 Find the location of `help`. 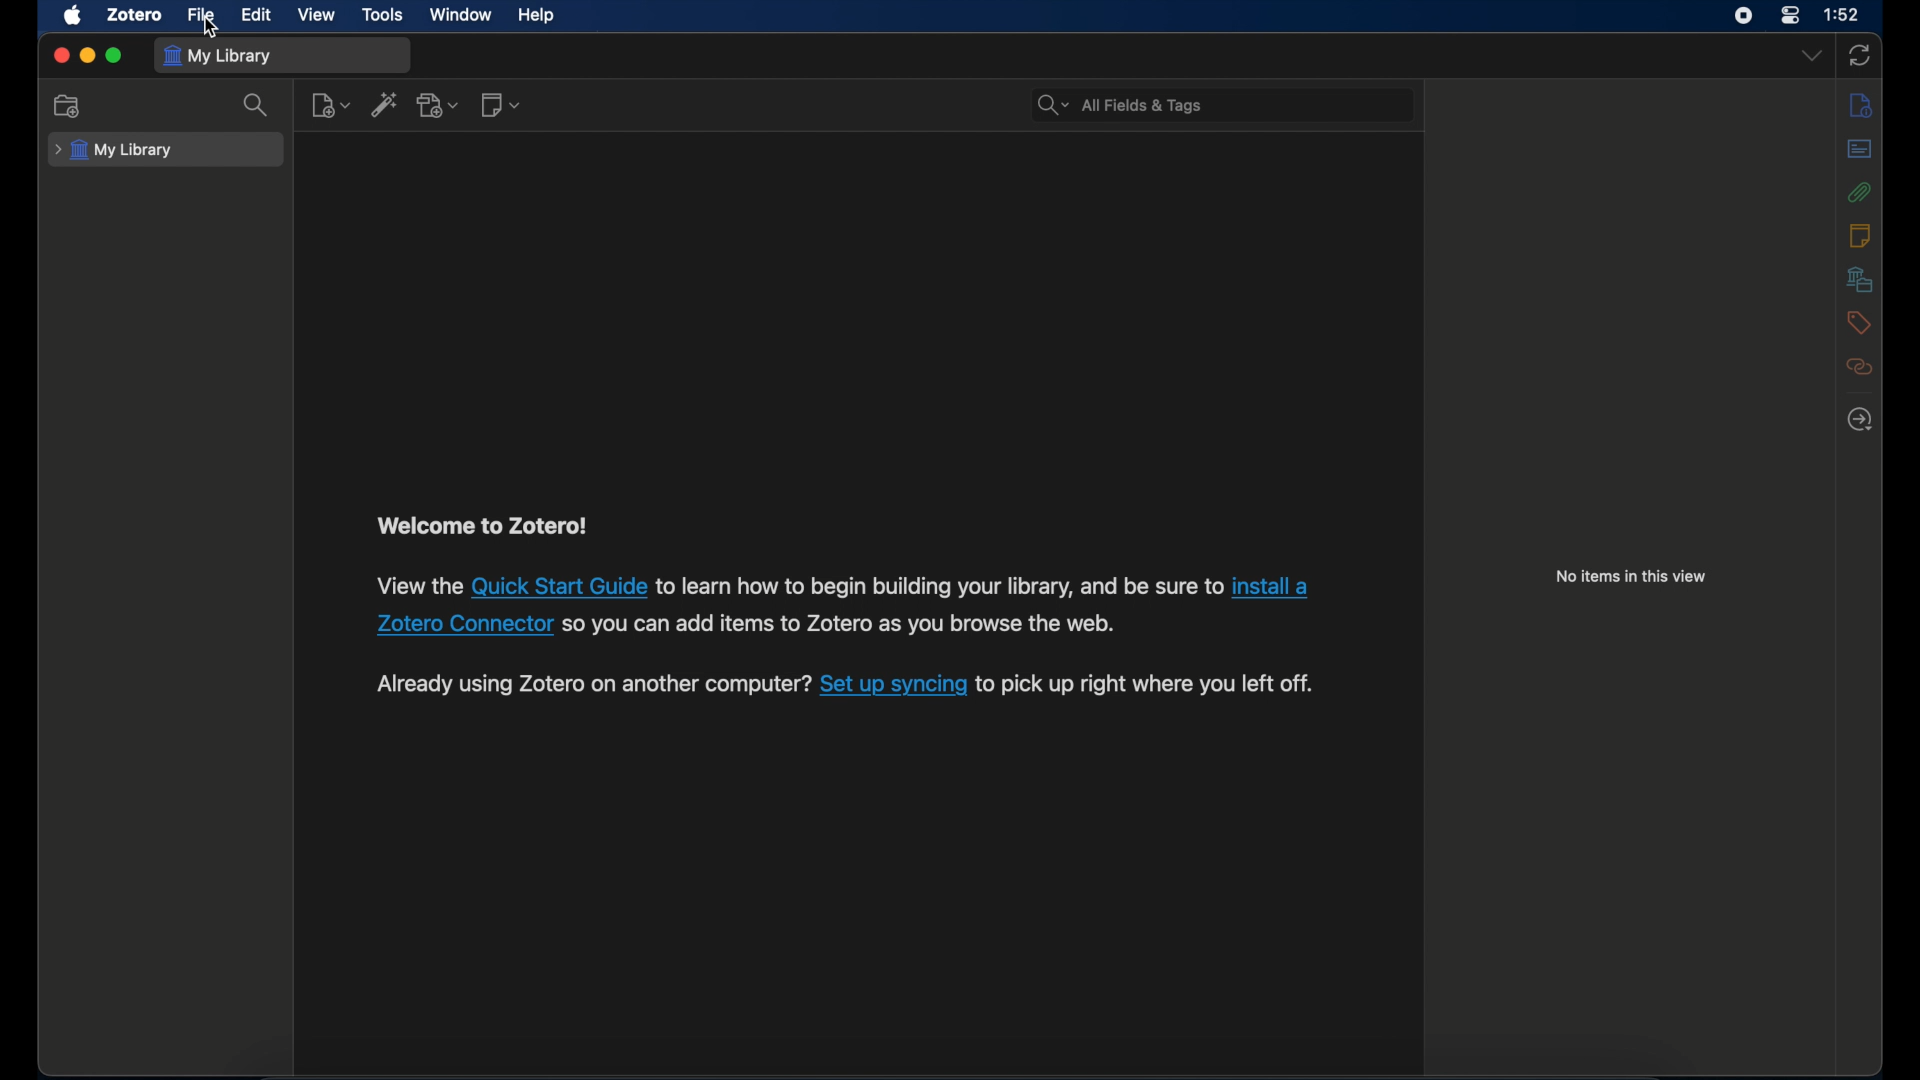

help is located at coordinates (536, 14).